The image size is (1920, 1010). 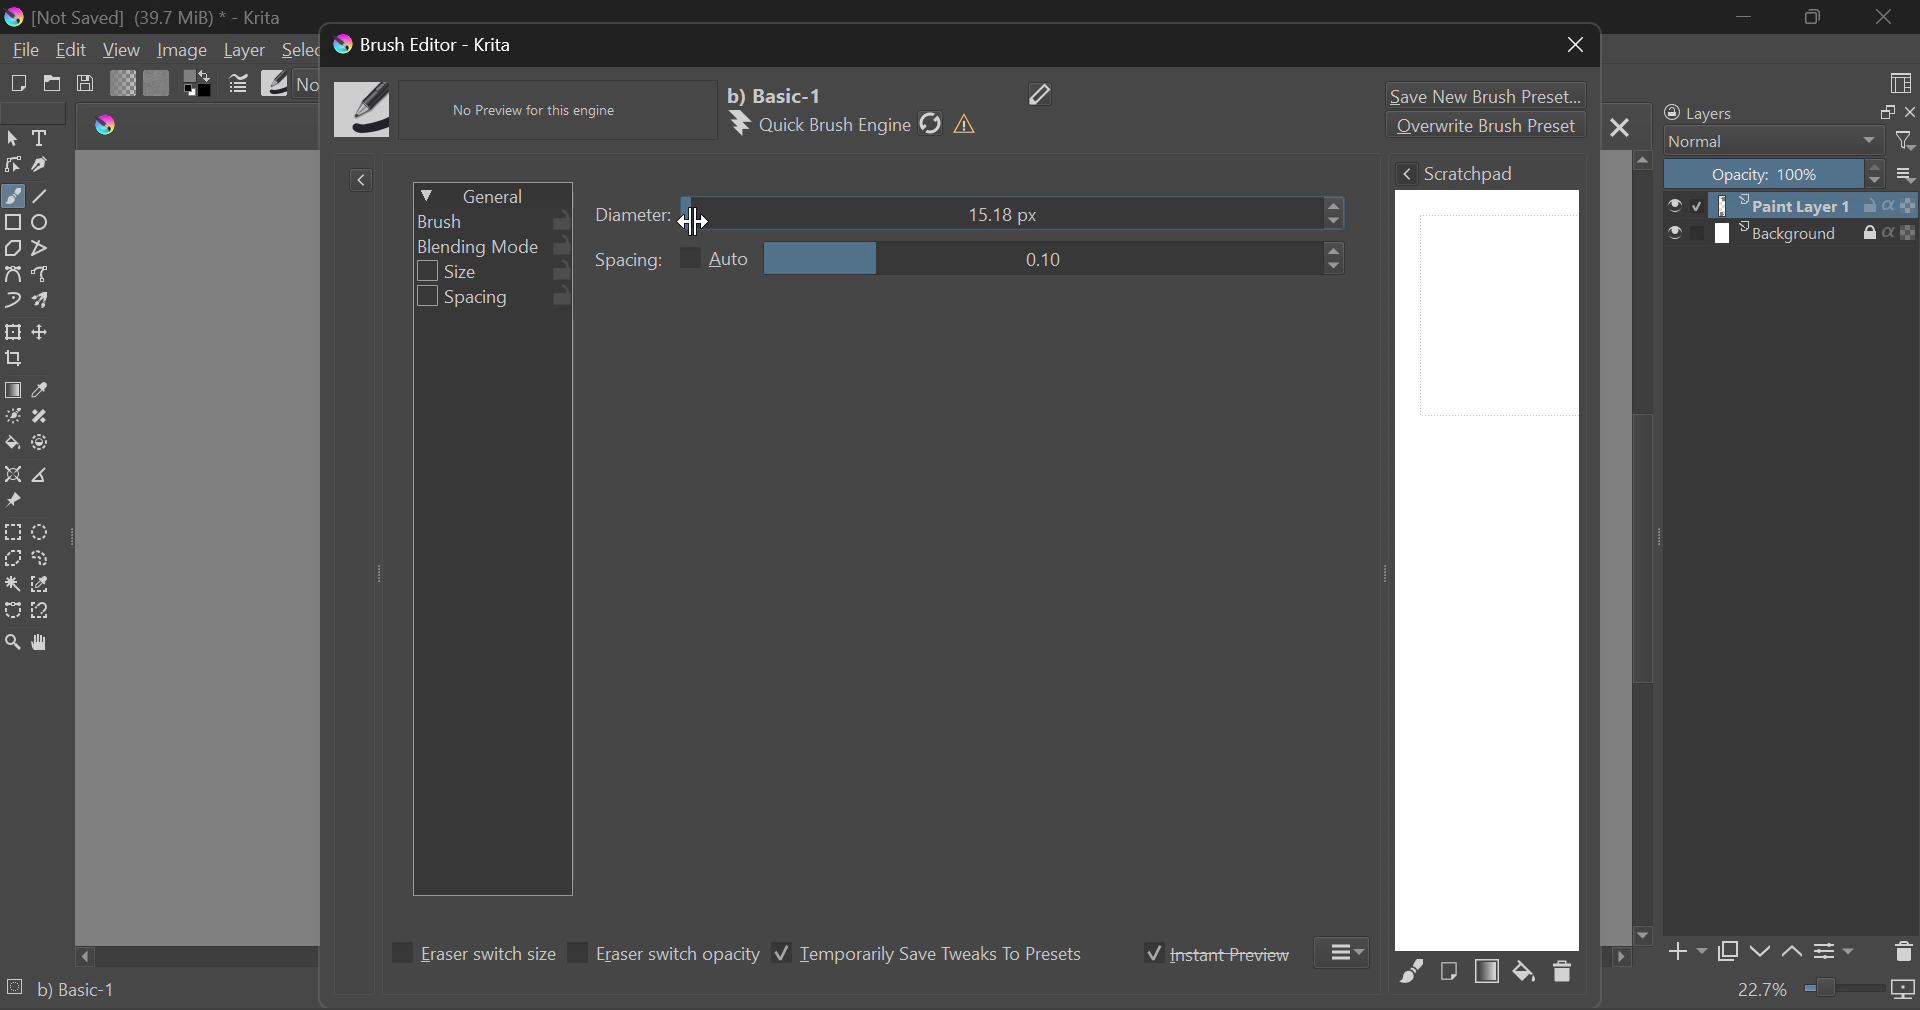 What do you see at coordinates (629, 215) in the screenshot?
I see `diameter` at bounding box center [629, 215].